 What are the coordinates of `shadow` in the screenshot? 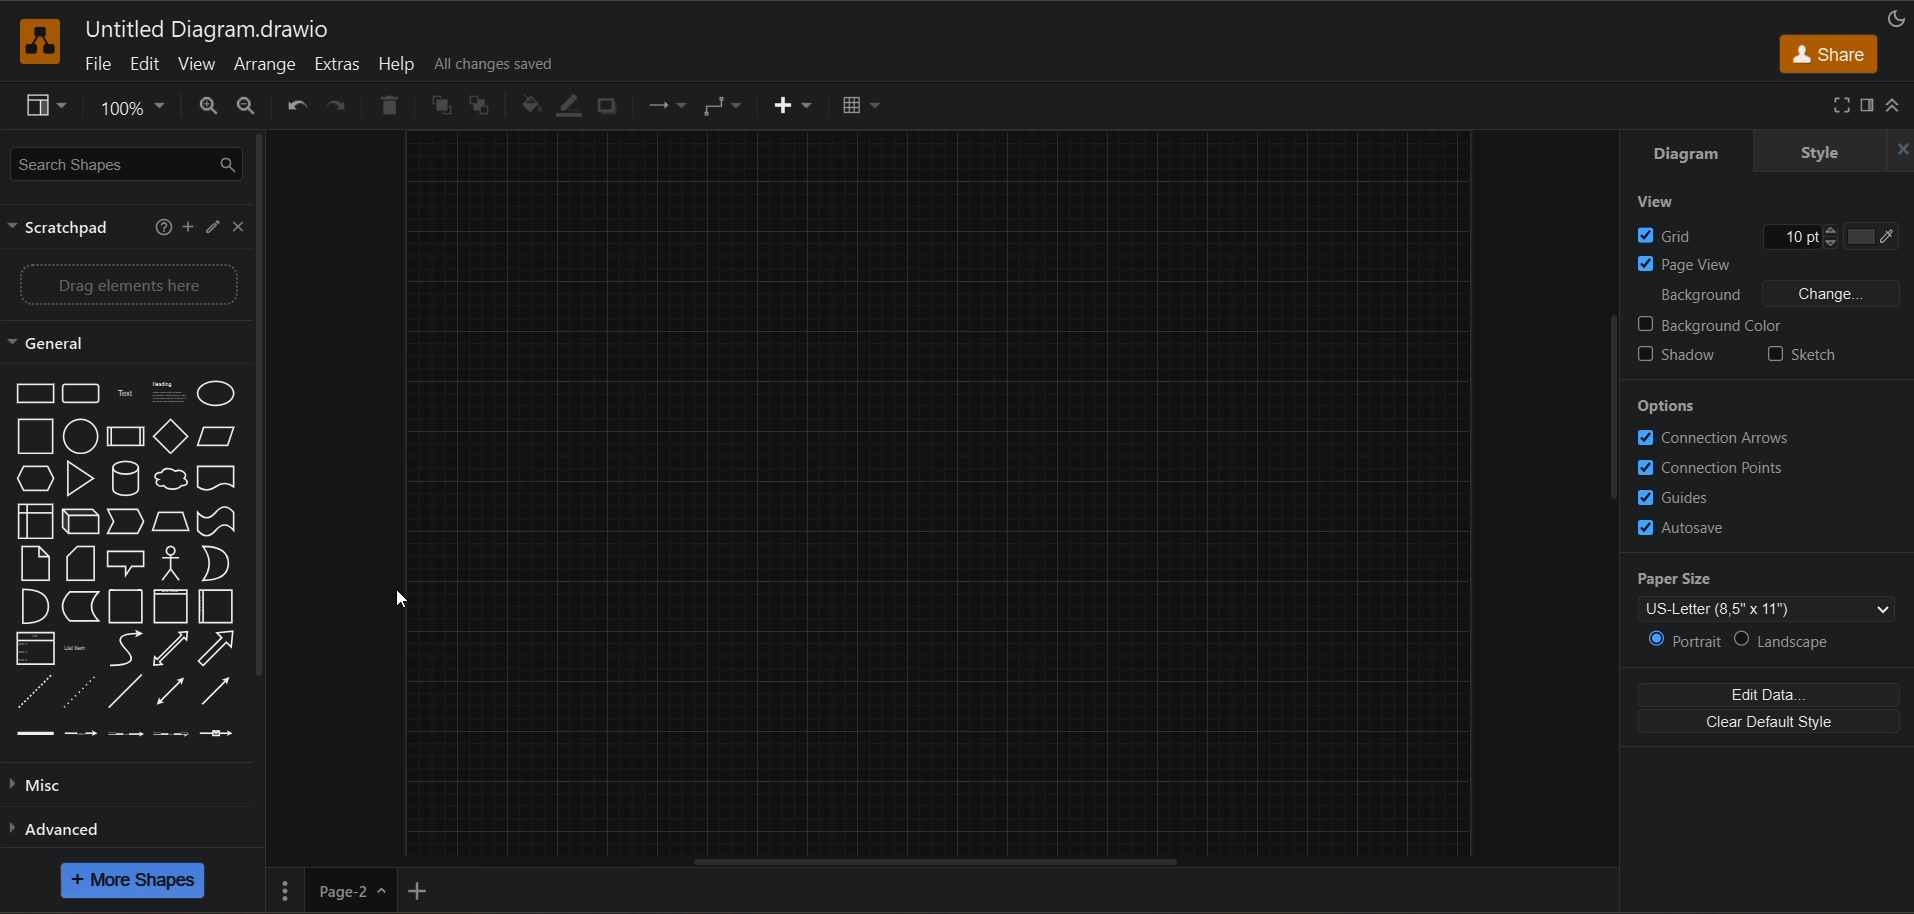 It's located at (1683, 358).